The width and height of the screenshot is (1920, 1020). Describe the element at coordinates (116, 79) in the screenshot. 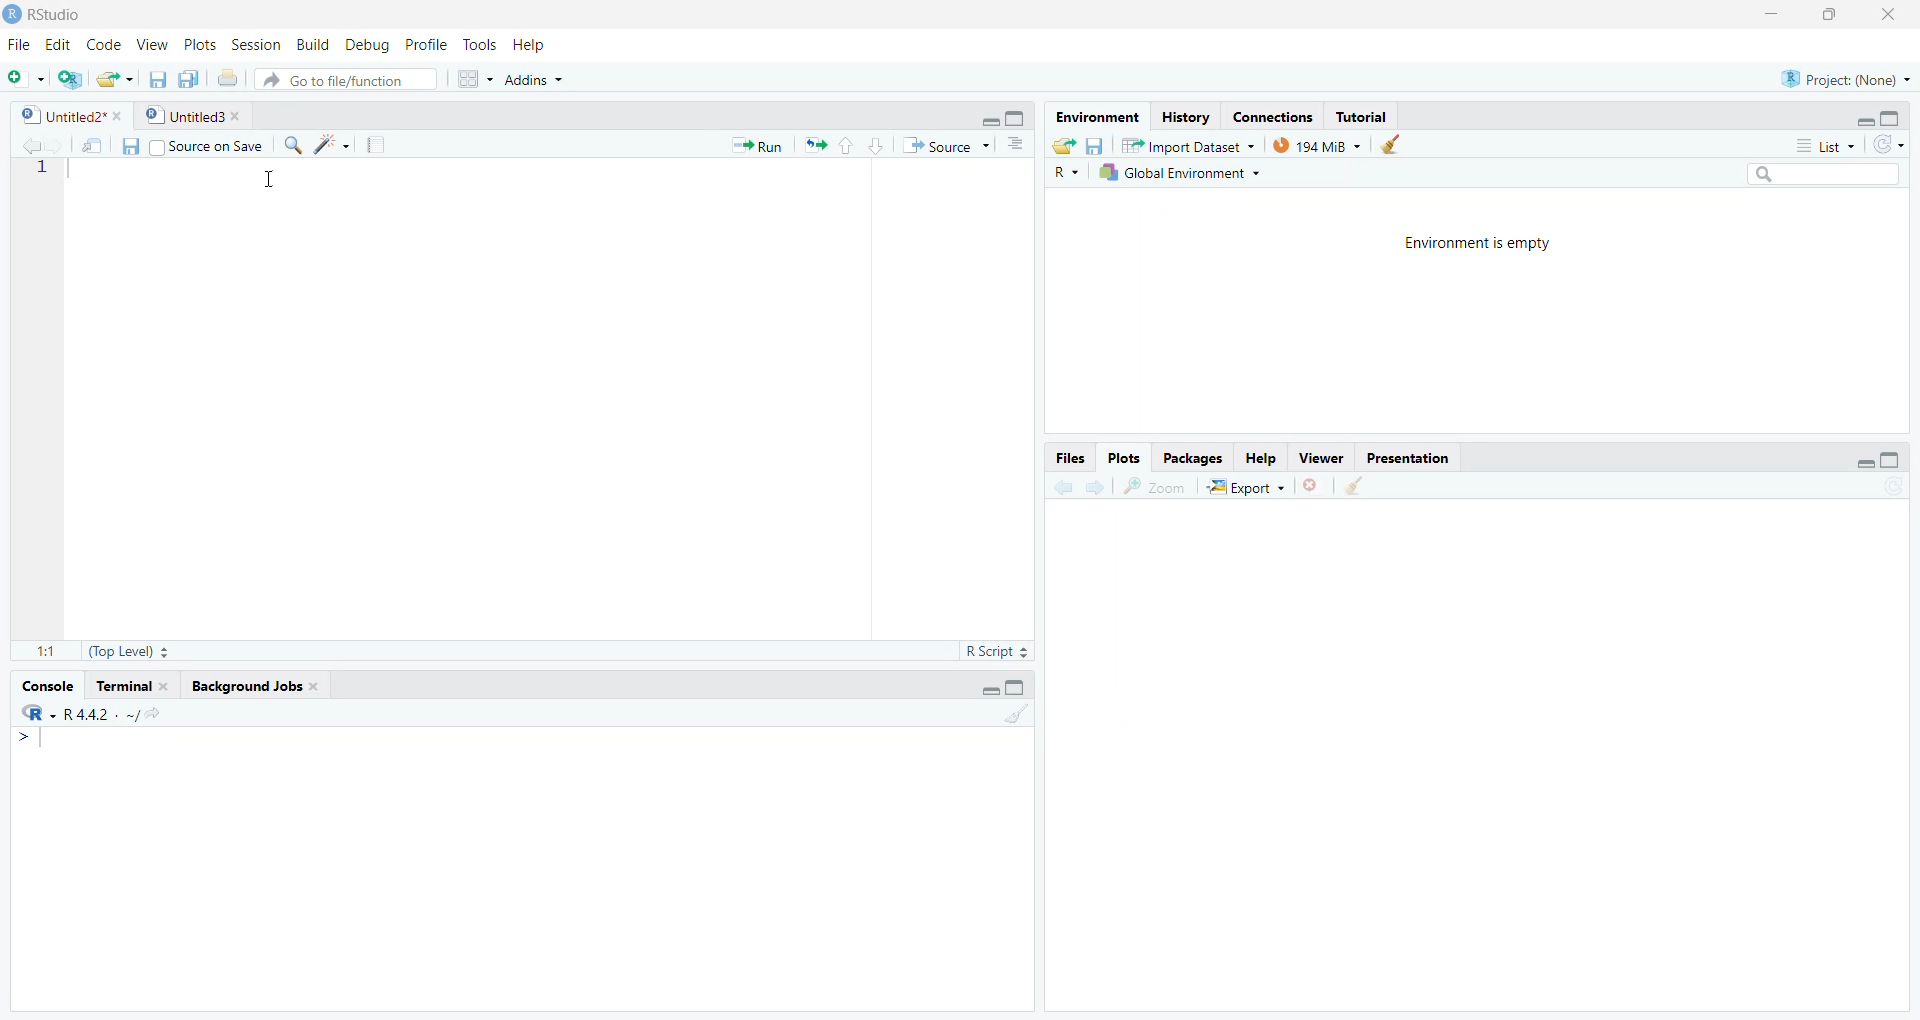

I see `open an exist file` at that location.